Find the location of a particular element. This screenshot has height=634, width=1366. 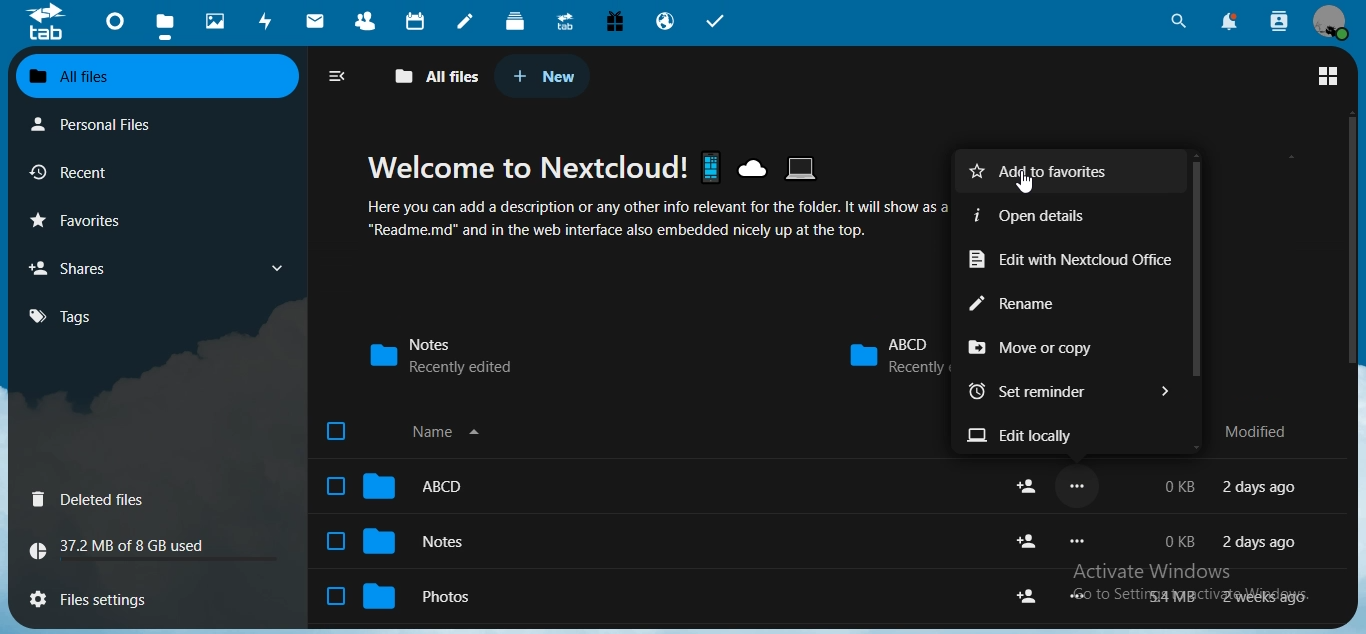

unified search is located at coordinates (1179, 20).